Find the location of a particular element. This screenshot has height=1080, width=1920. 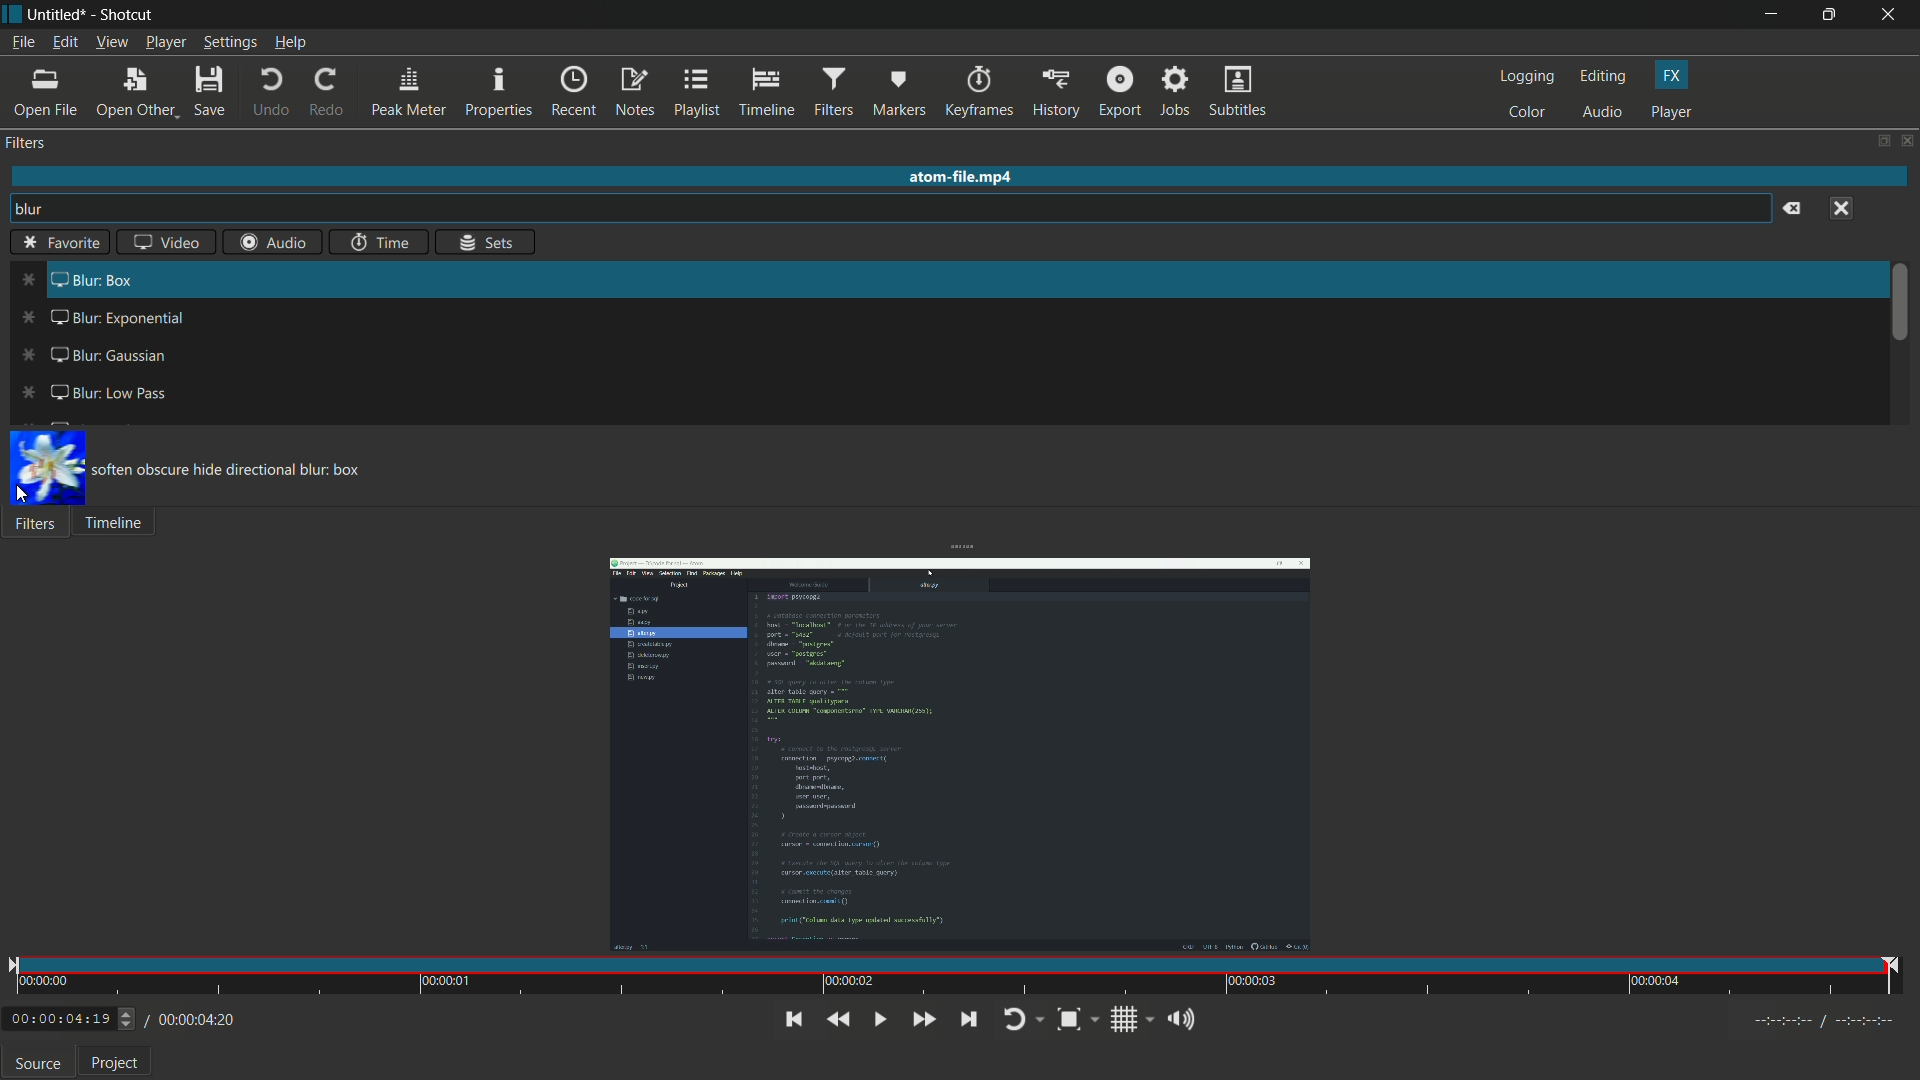

settings menu is located at coordinates (231, 43).